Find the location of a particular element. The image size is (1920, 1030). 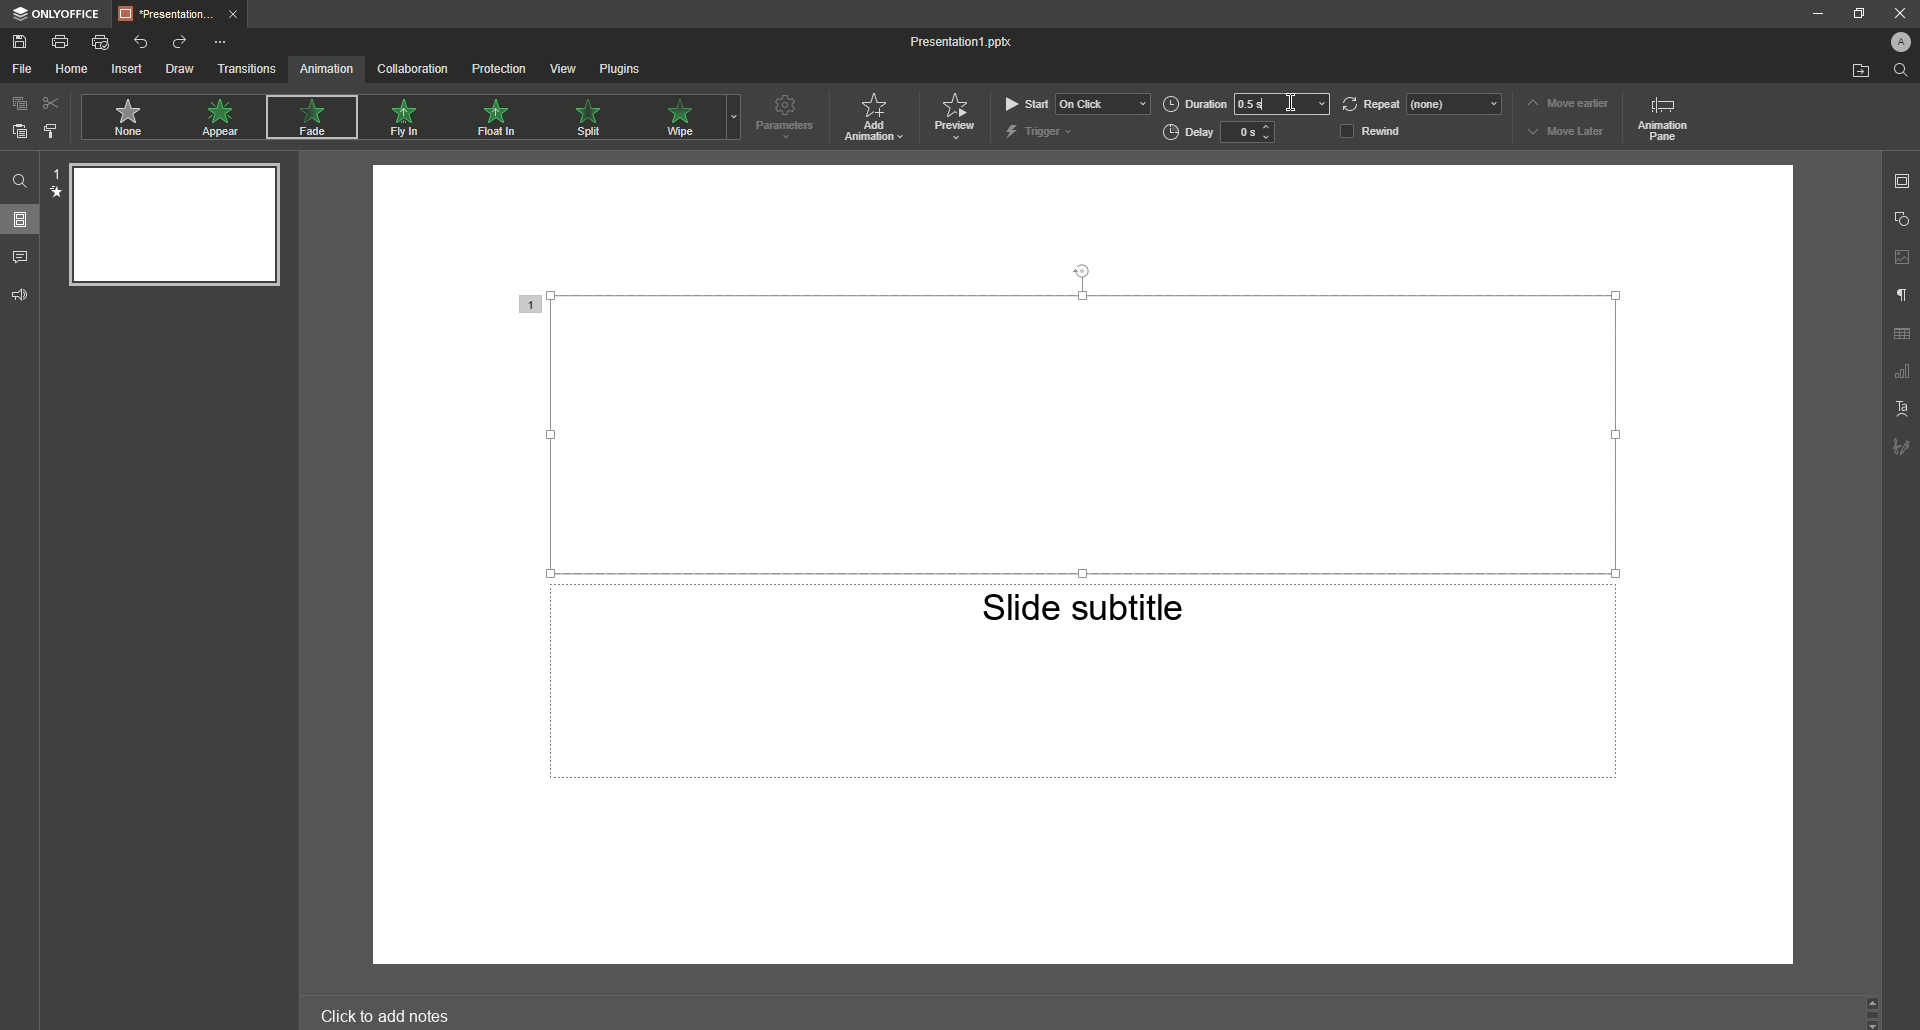

Repeat is located at coordinates (1420, 100).